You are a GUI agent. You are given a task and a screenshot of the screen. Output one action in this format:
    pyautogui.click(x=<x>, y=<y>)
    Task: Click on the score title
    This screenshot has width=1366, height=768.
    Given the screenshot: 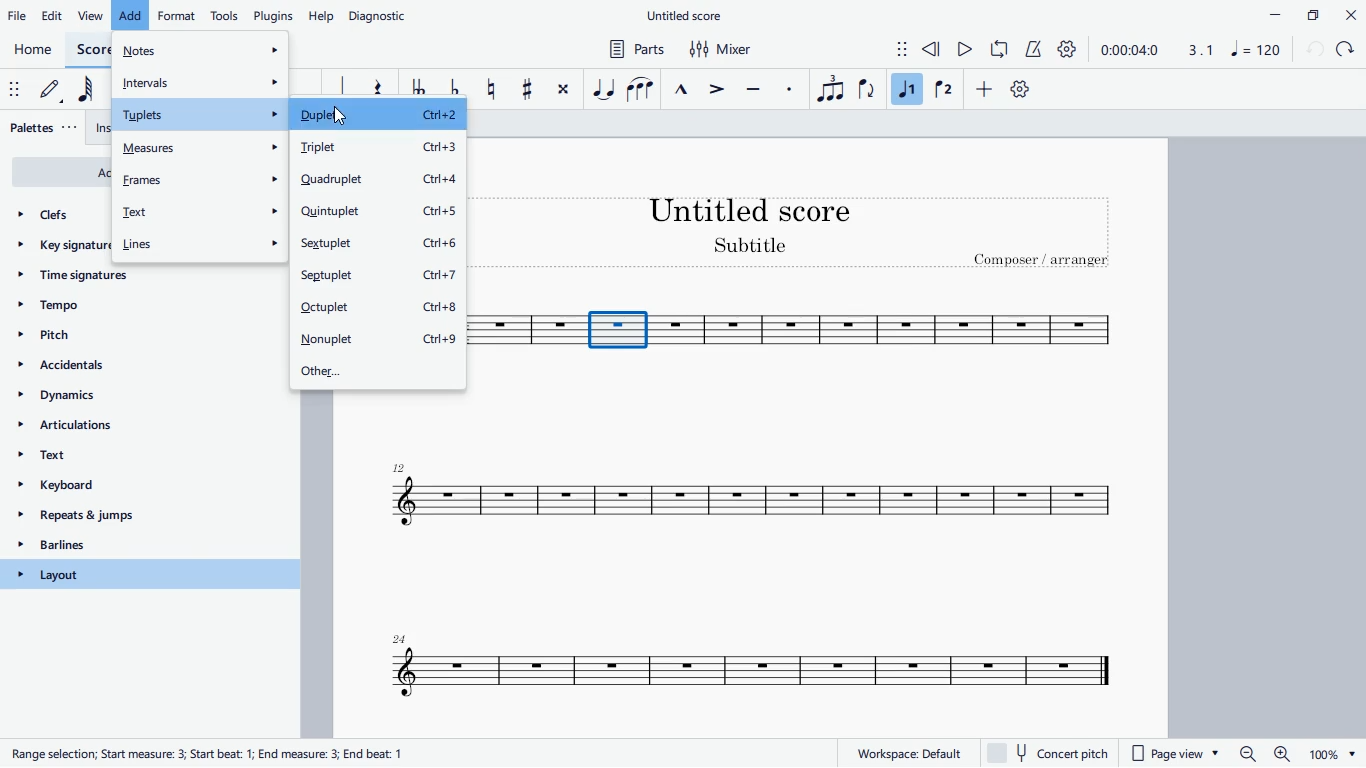 What is the action you would take?
    pyautogui.click(x=753, y=209)
    